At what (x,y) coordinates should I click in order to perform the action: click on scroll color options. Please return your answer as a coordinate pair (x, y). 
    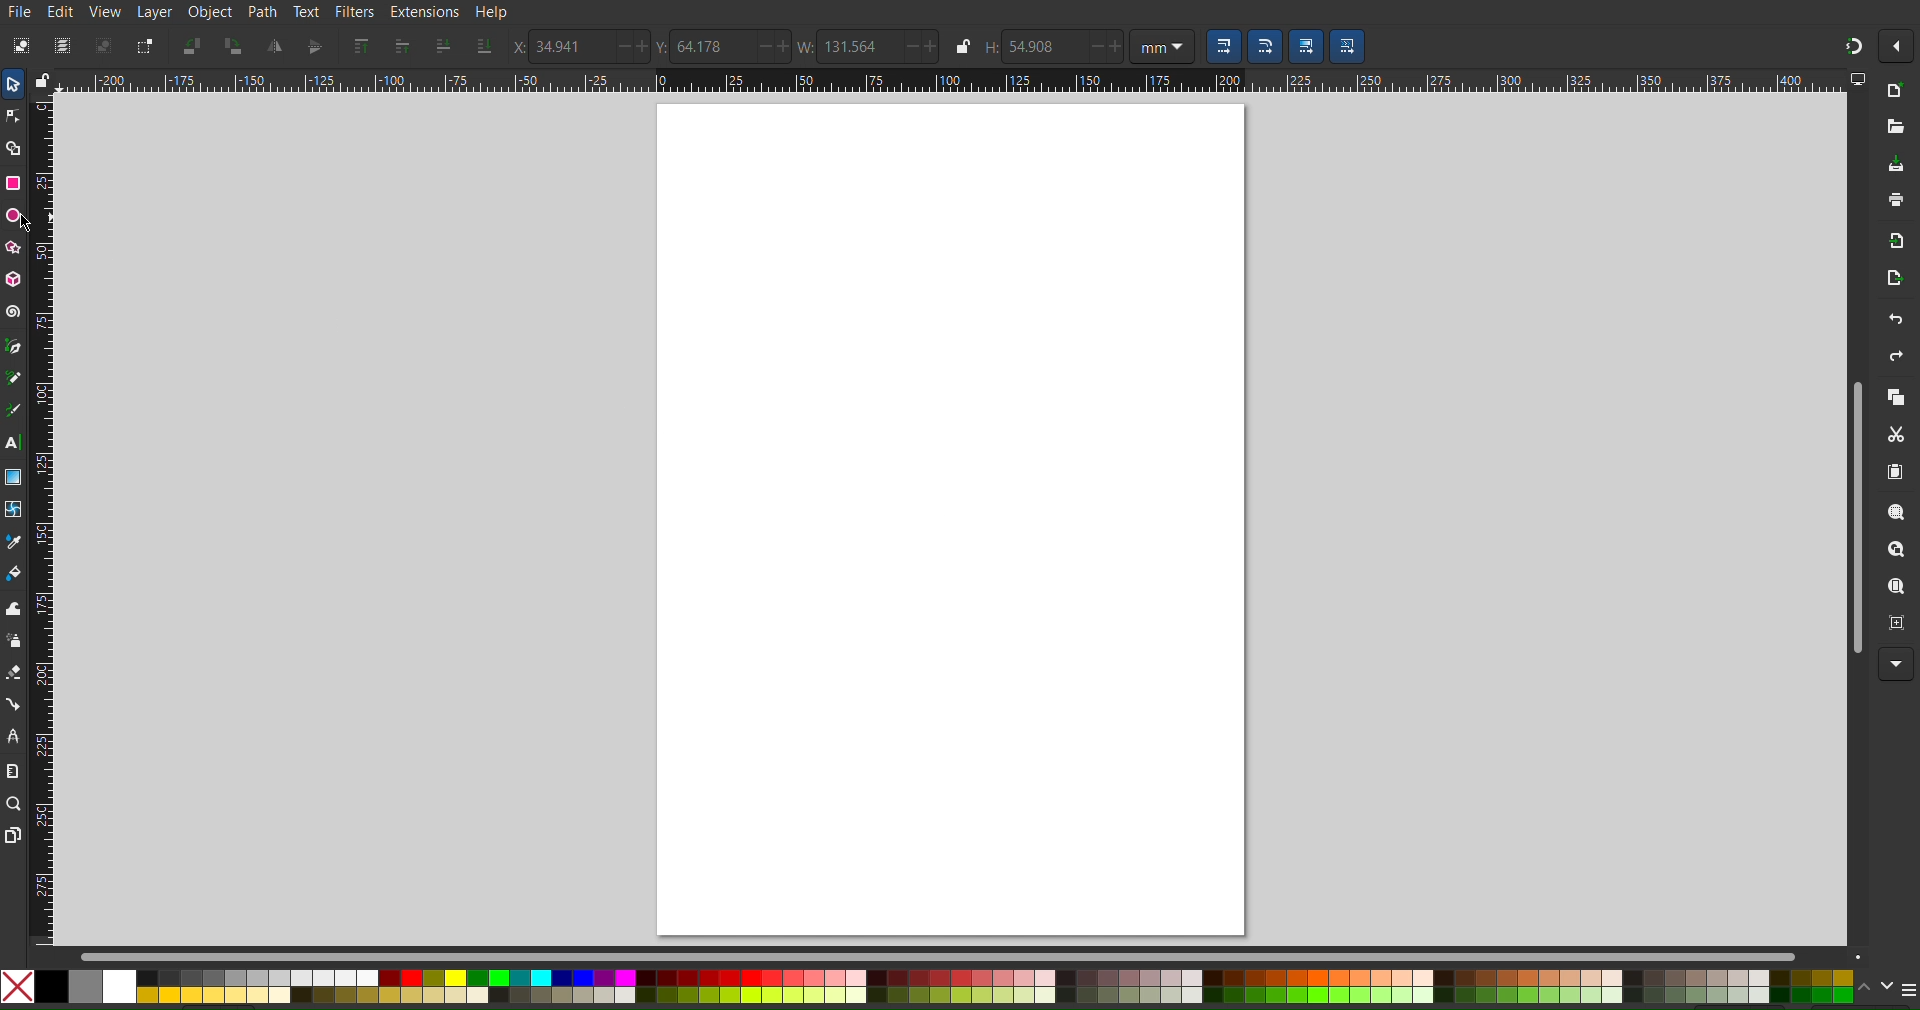
    Looking at the image, I should click on (1875, 992).